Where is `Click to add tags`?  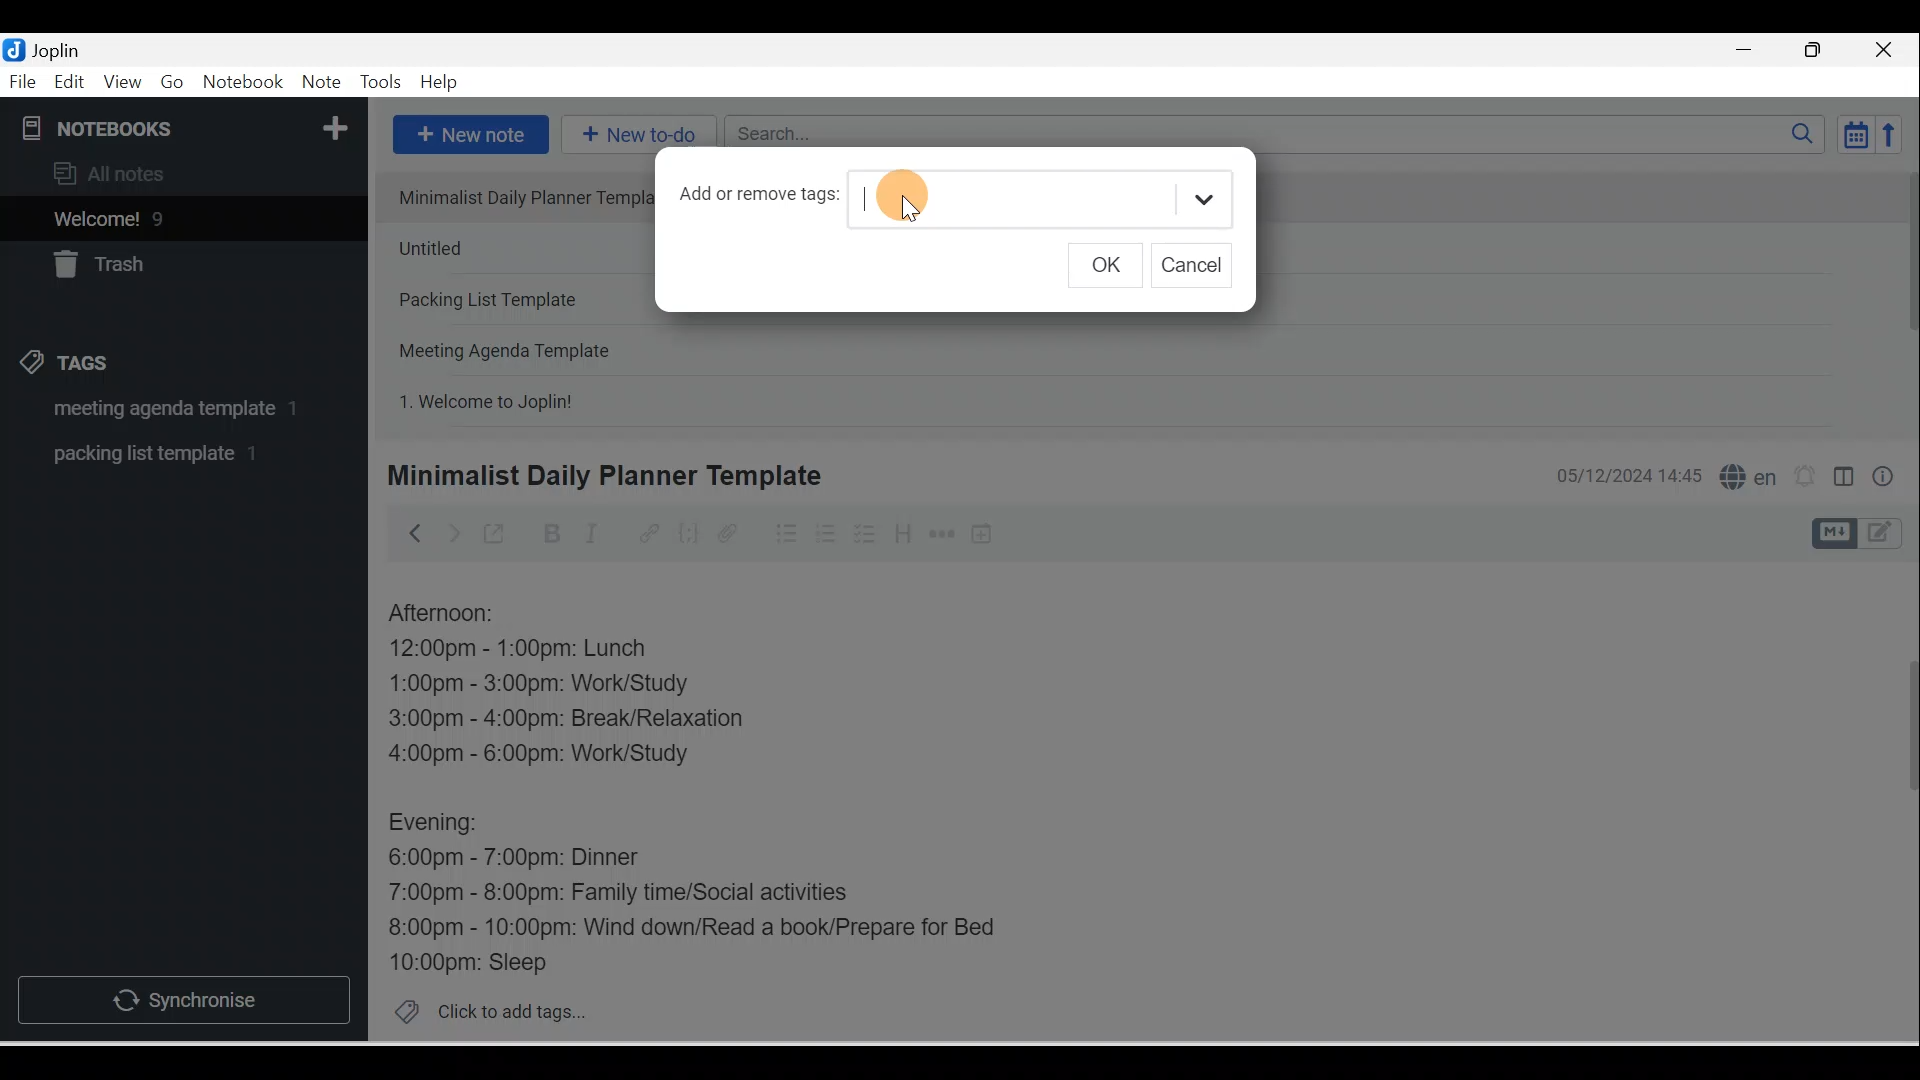
Click to add tags is located at coordinates (482, 1009).